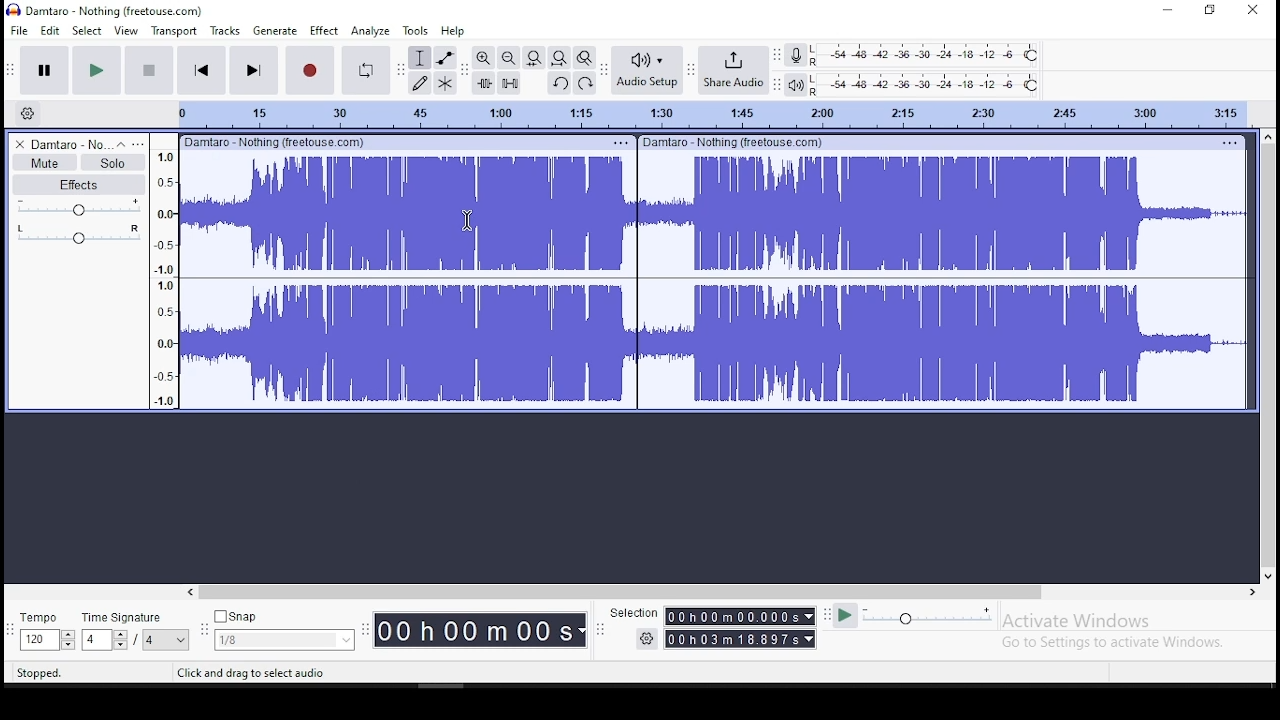 The image size is (1280, 720). Describe the element at coordinates (166, 640) in the screenshot. I see `menu` at that location.